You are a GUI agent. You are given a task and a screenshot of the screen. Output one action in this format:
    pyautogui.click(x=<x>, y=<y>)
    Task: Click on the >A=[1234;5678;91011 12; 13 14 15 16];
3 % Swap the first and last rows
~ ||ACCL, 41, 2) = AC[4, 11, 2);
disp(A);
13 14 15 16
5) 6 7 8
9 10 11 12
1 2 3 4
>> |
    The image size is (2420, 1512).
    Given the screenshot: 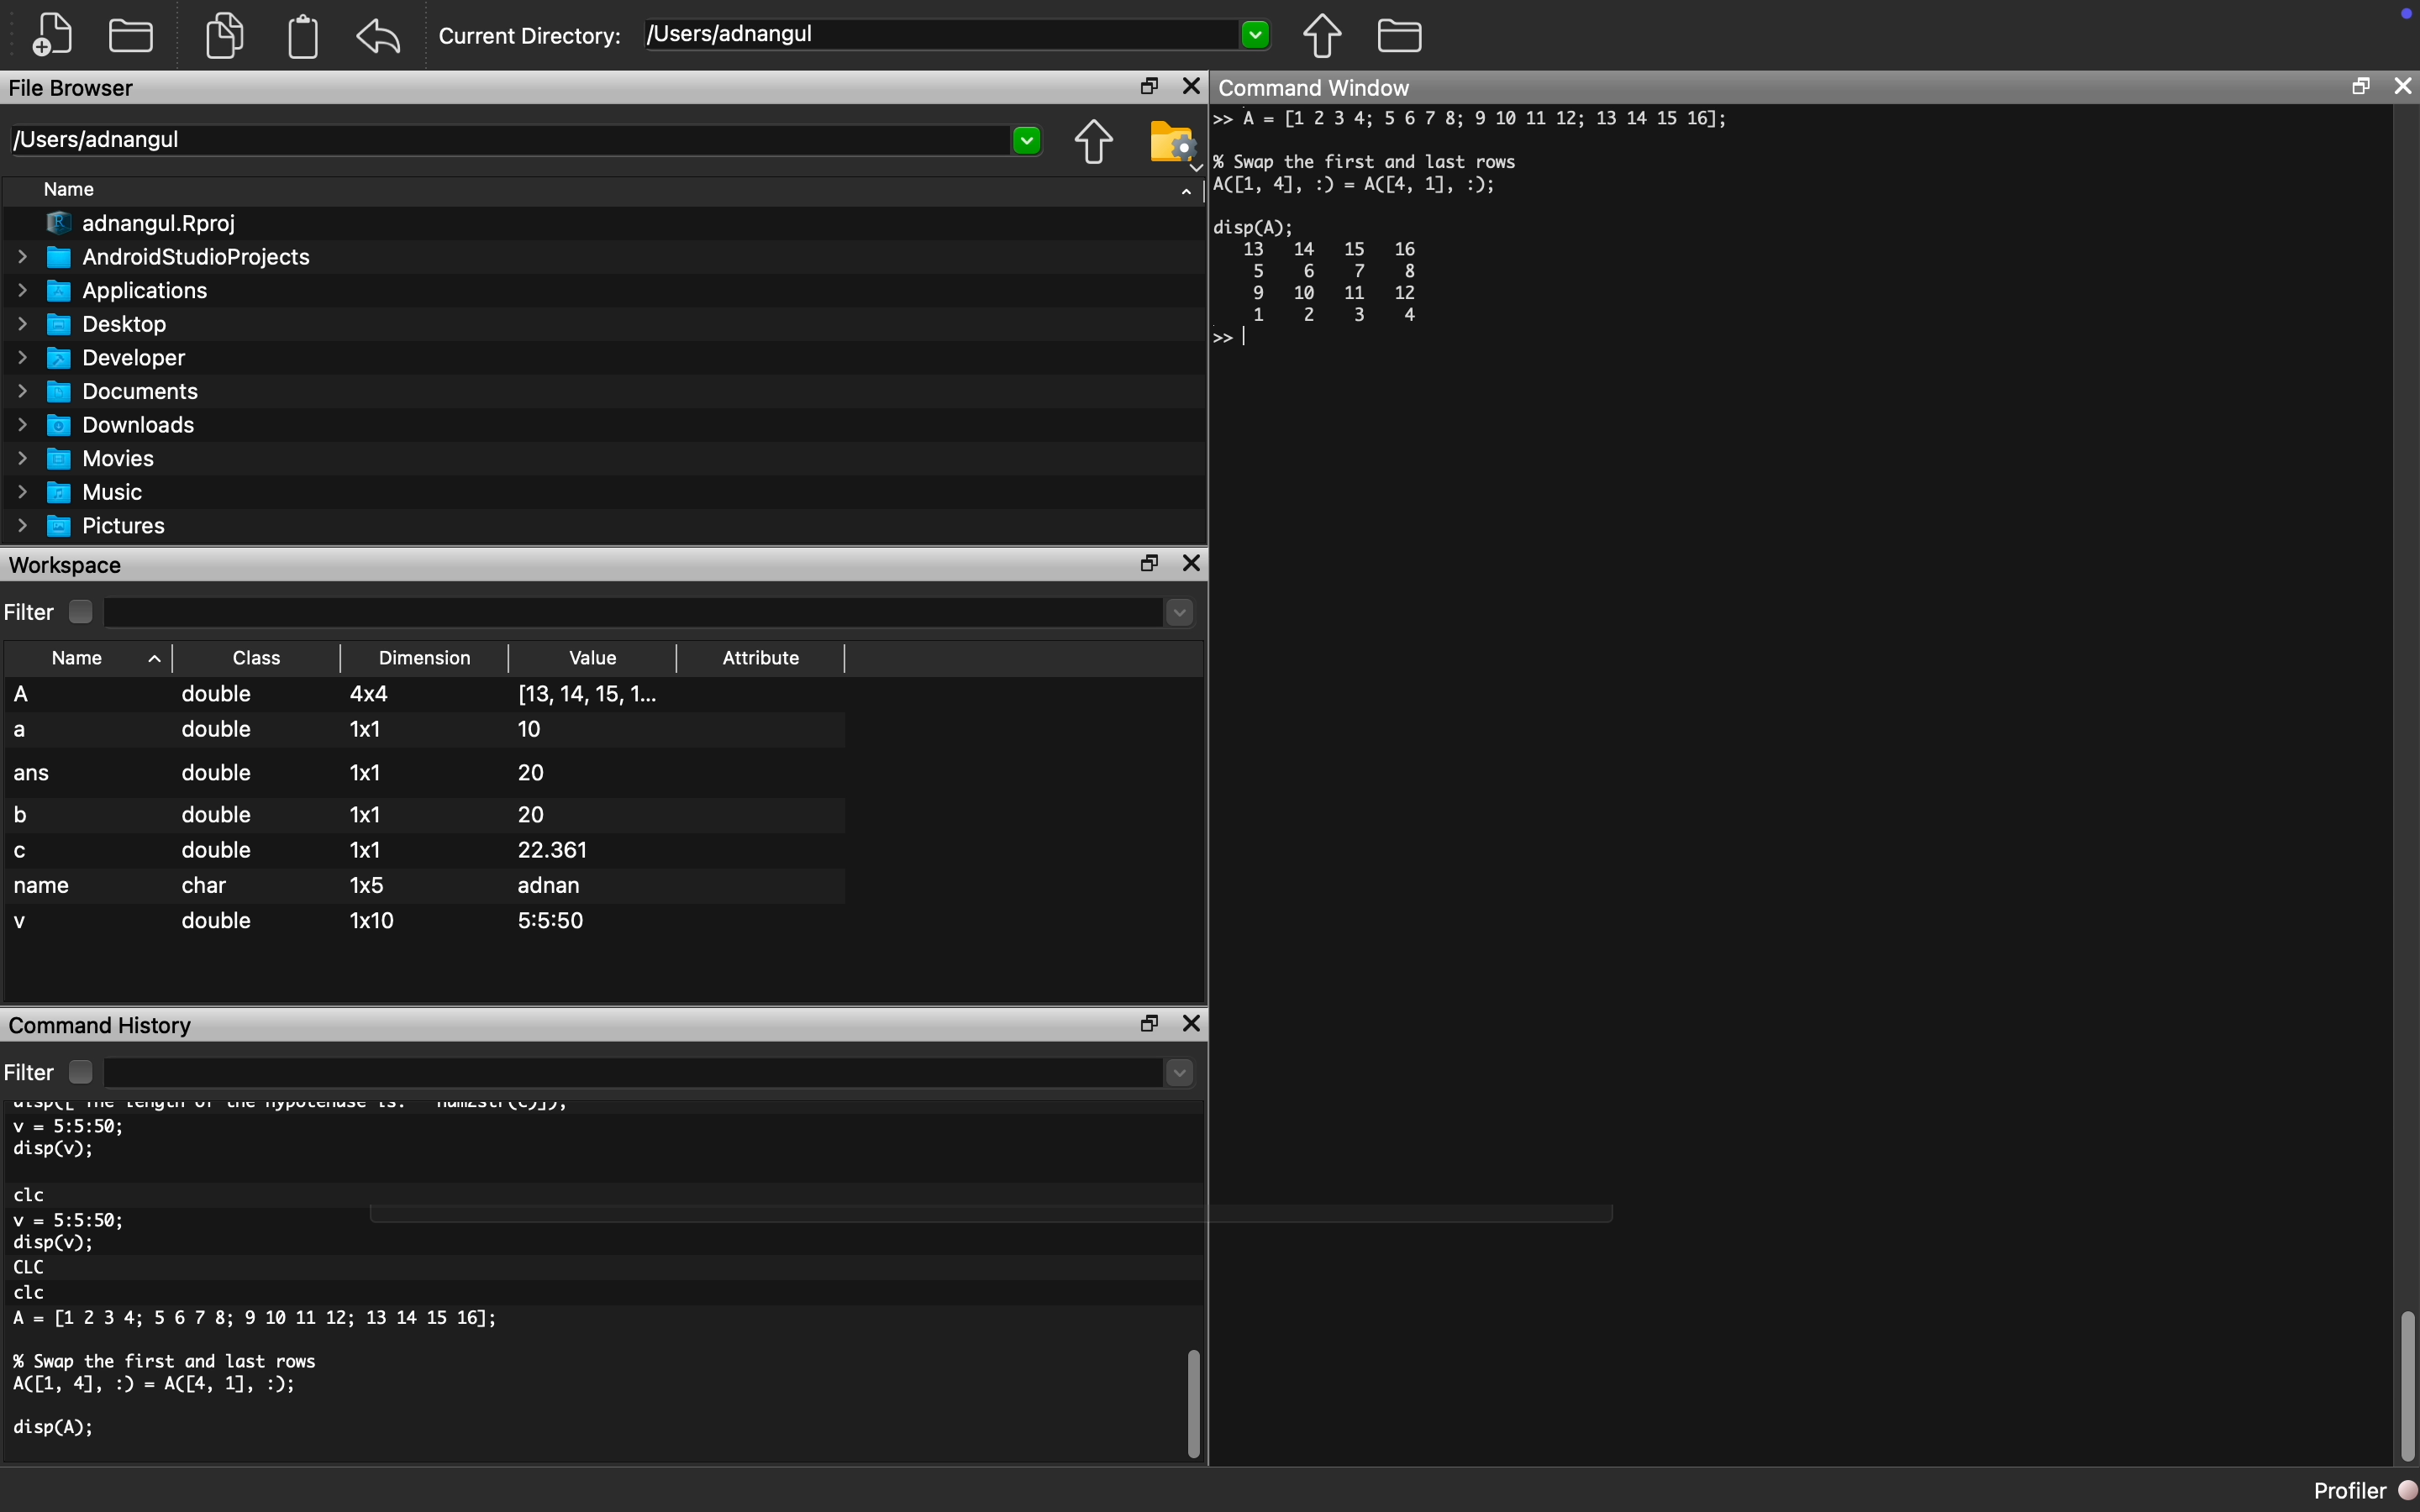 What is the action you would take?
    pyautogui.click(x=1487, y=245)
    